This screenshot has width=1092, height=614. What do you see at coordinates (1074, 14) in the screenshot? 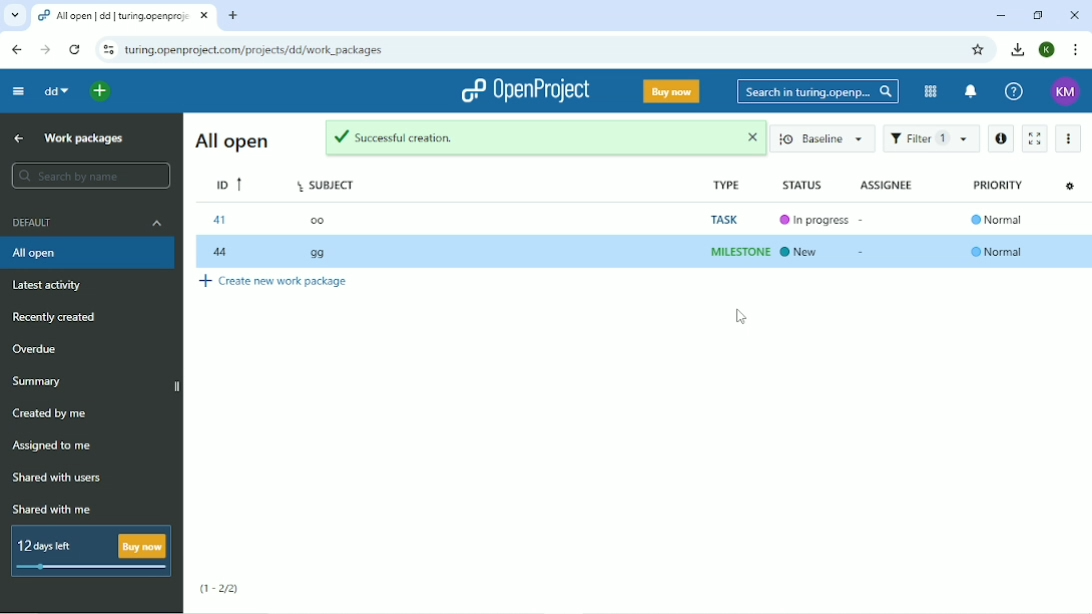
I see `Close` at bounding box center [1074, 14].